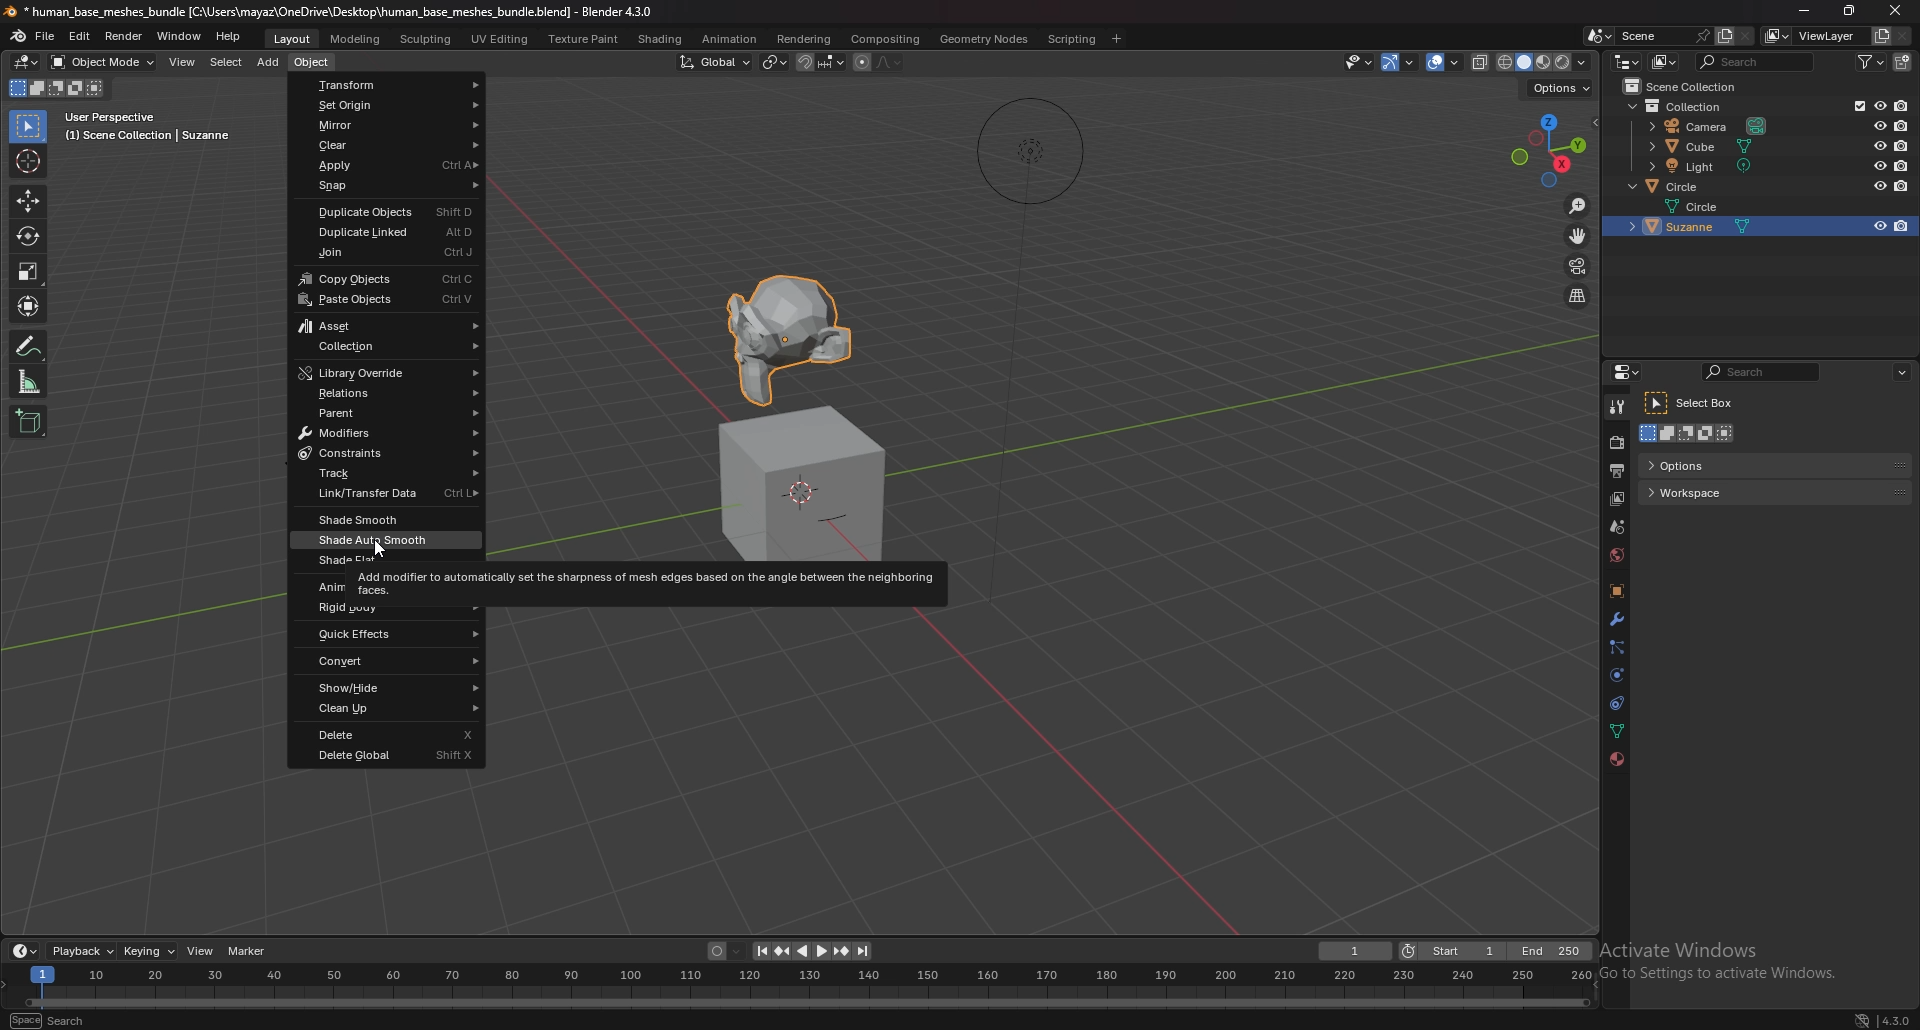  What do you see at coordinates (1678, 186) in the screenshot?
I see `circle` at bounding box center [1678, 186].